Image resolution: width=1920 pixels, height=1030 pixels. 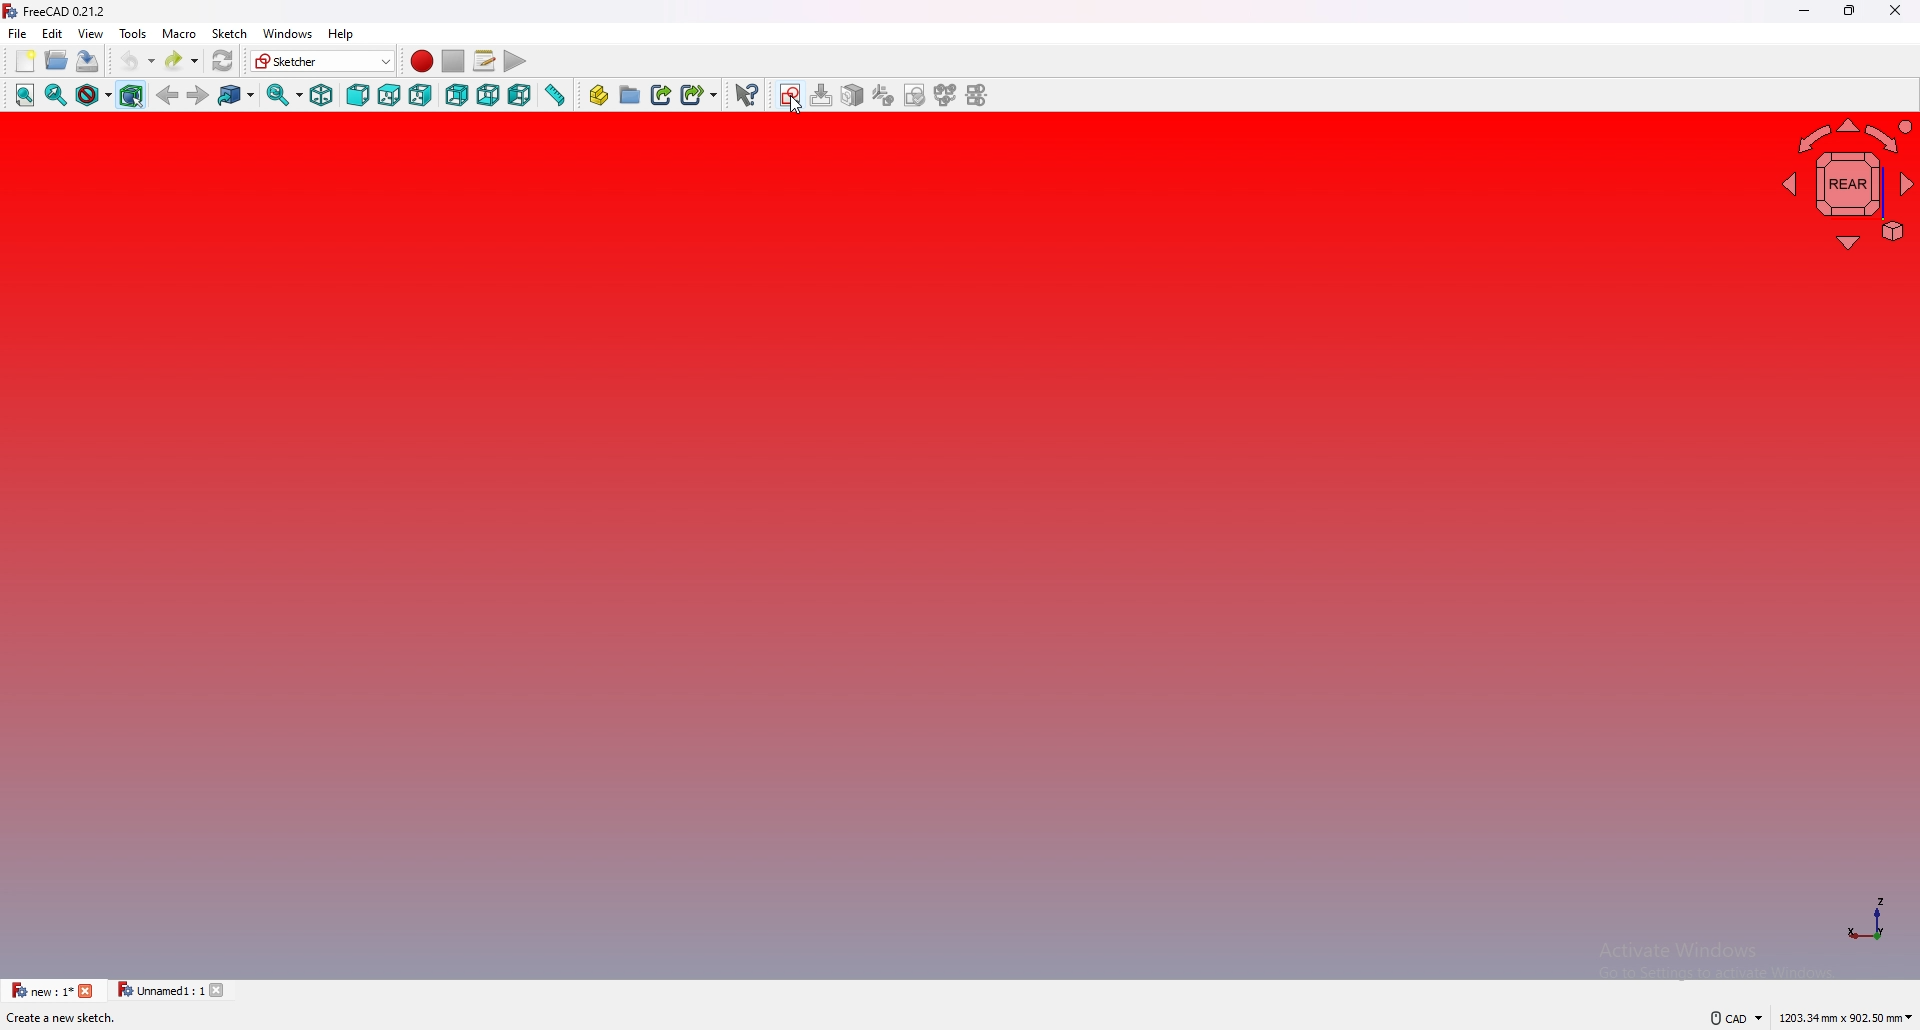 What do you see at coordinates (422, 62) in the screenshot?
I see `record macro` at bounding box center [422, 62].